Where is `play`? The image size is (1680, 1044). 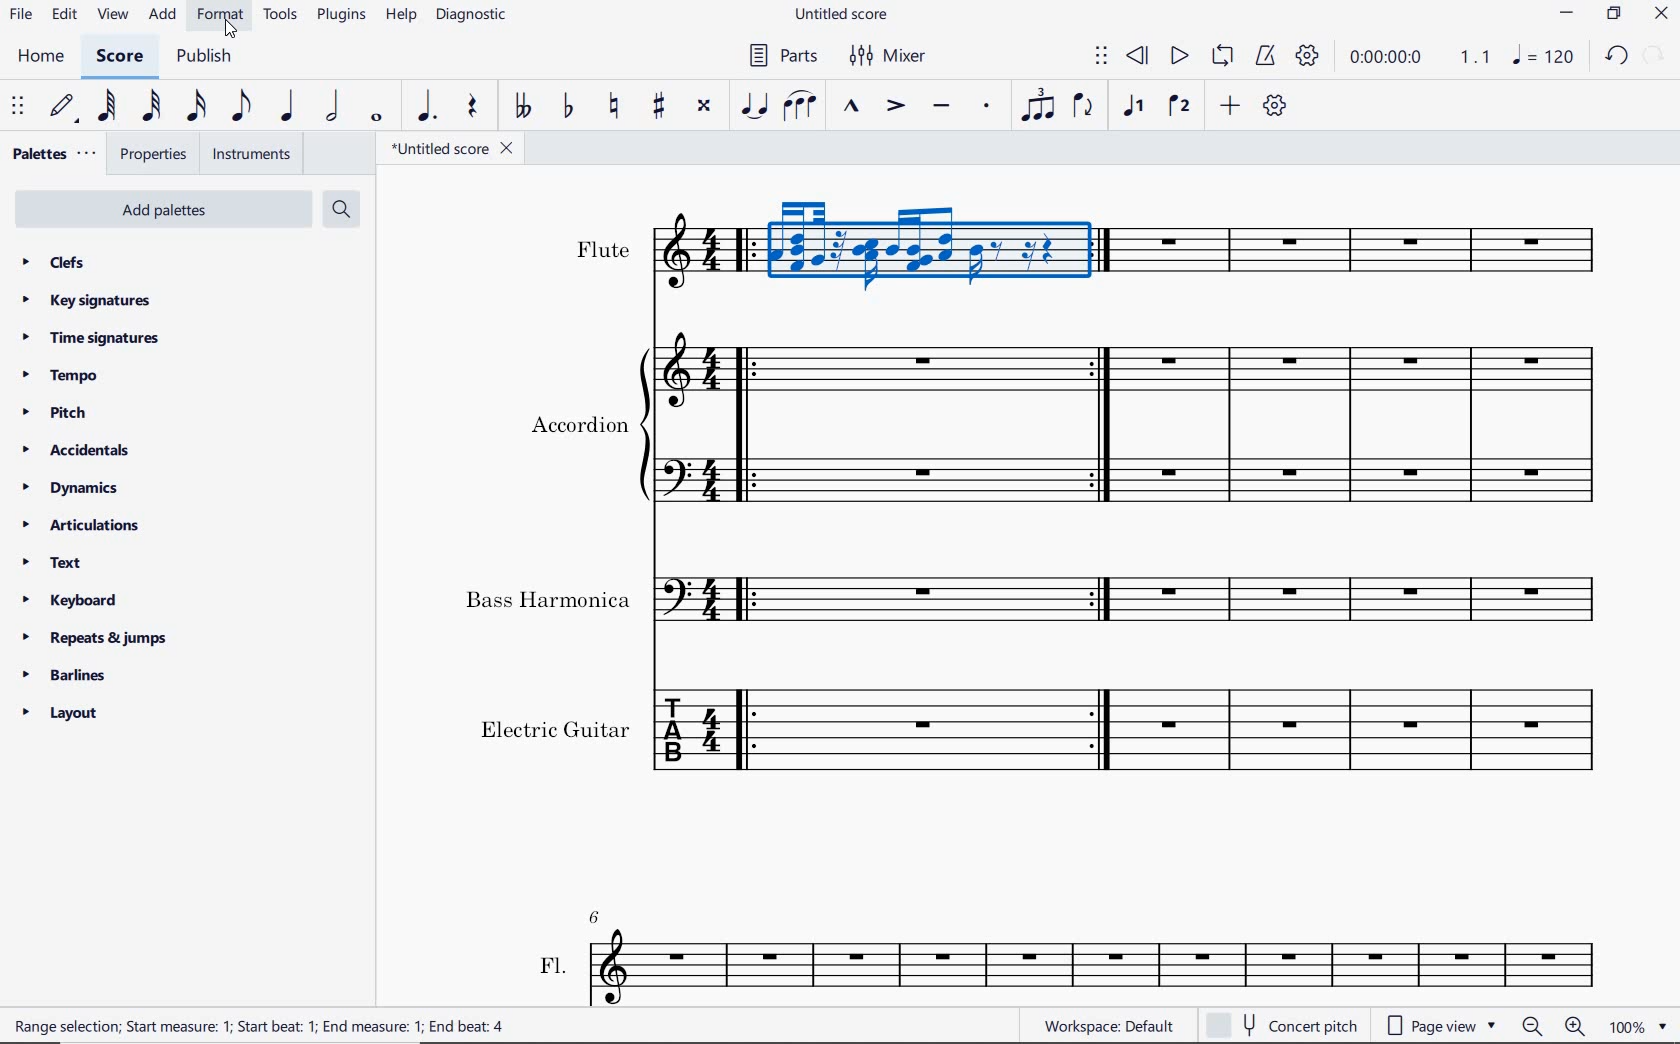
play is located at coordinates (1180, 57).